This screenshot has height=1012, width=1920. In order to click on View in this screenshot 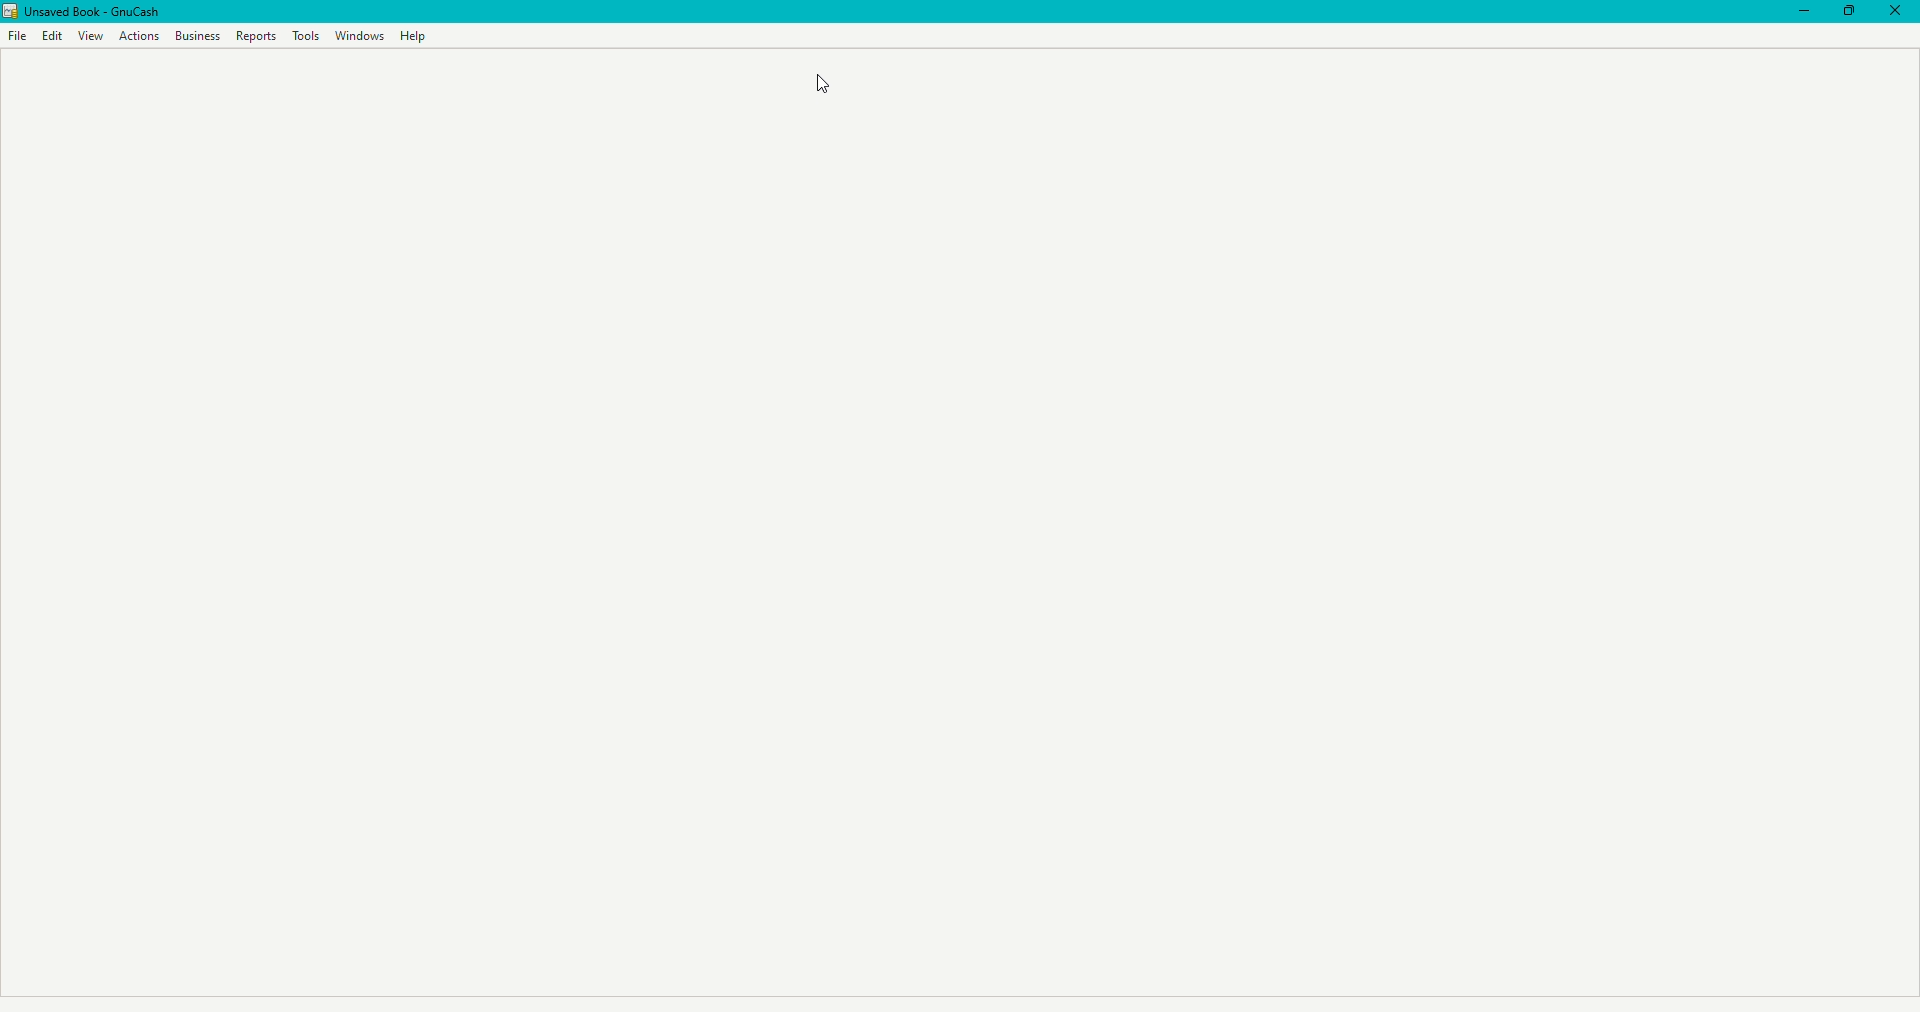, I will do `click(90, 36)`.